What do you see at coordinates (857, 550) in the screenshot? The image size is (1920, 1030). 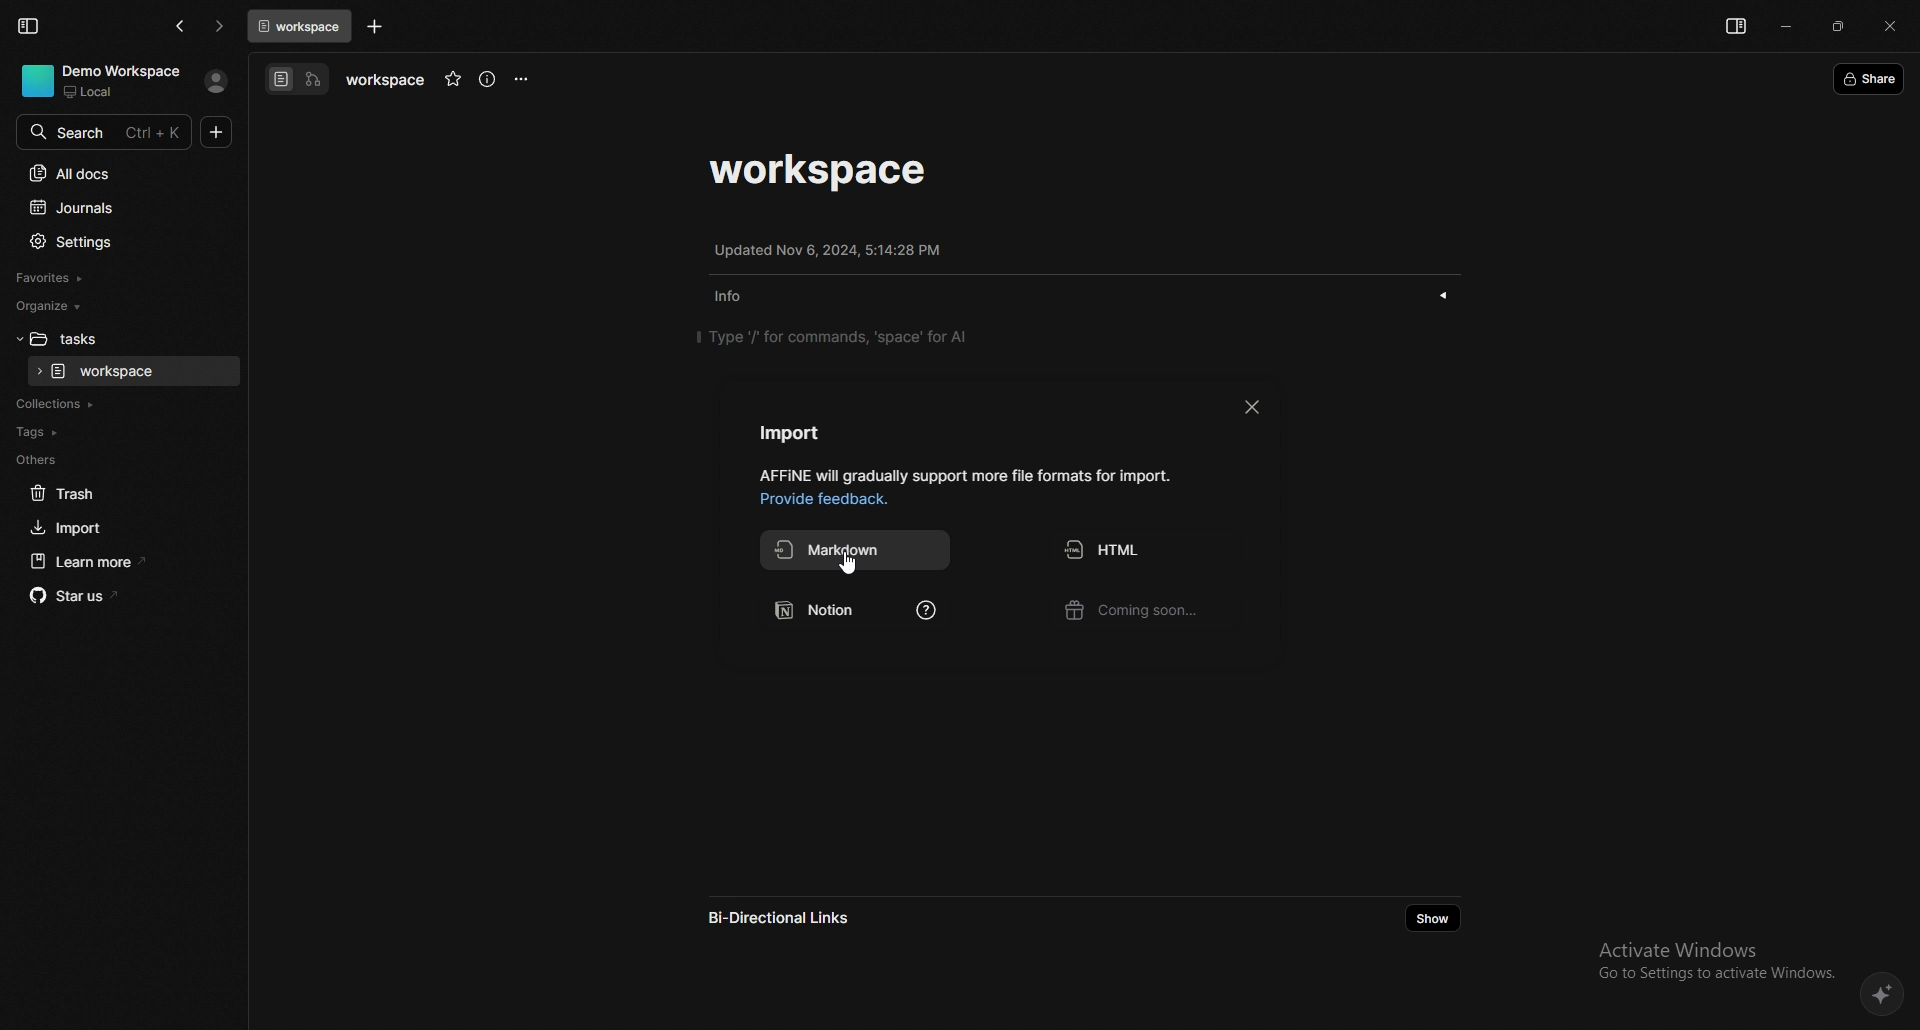 I see `markdown` at bounding box center [857, 550].